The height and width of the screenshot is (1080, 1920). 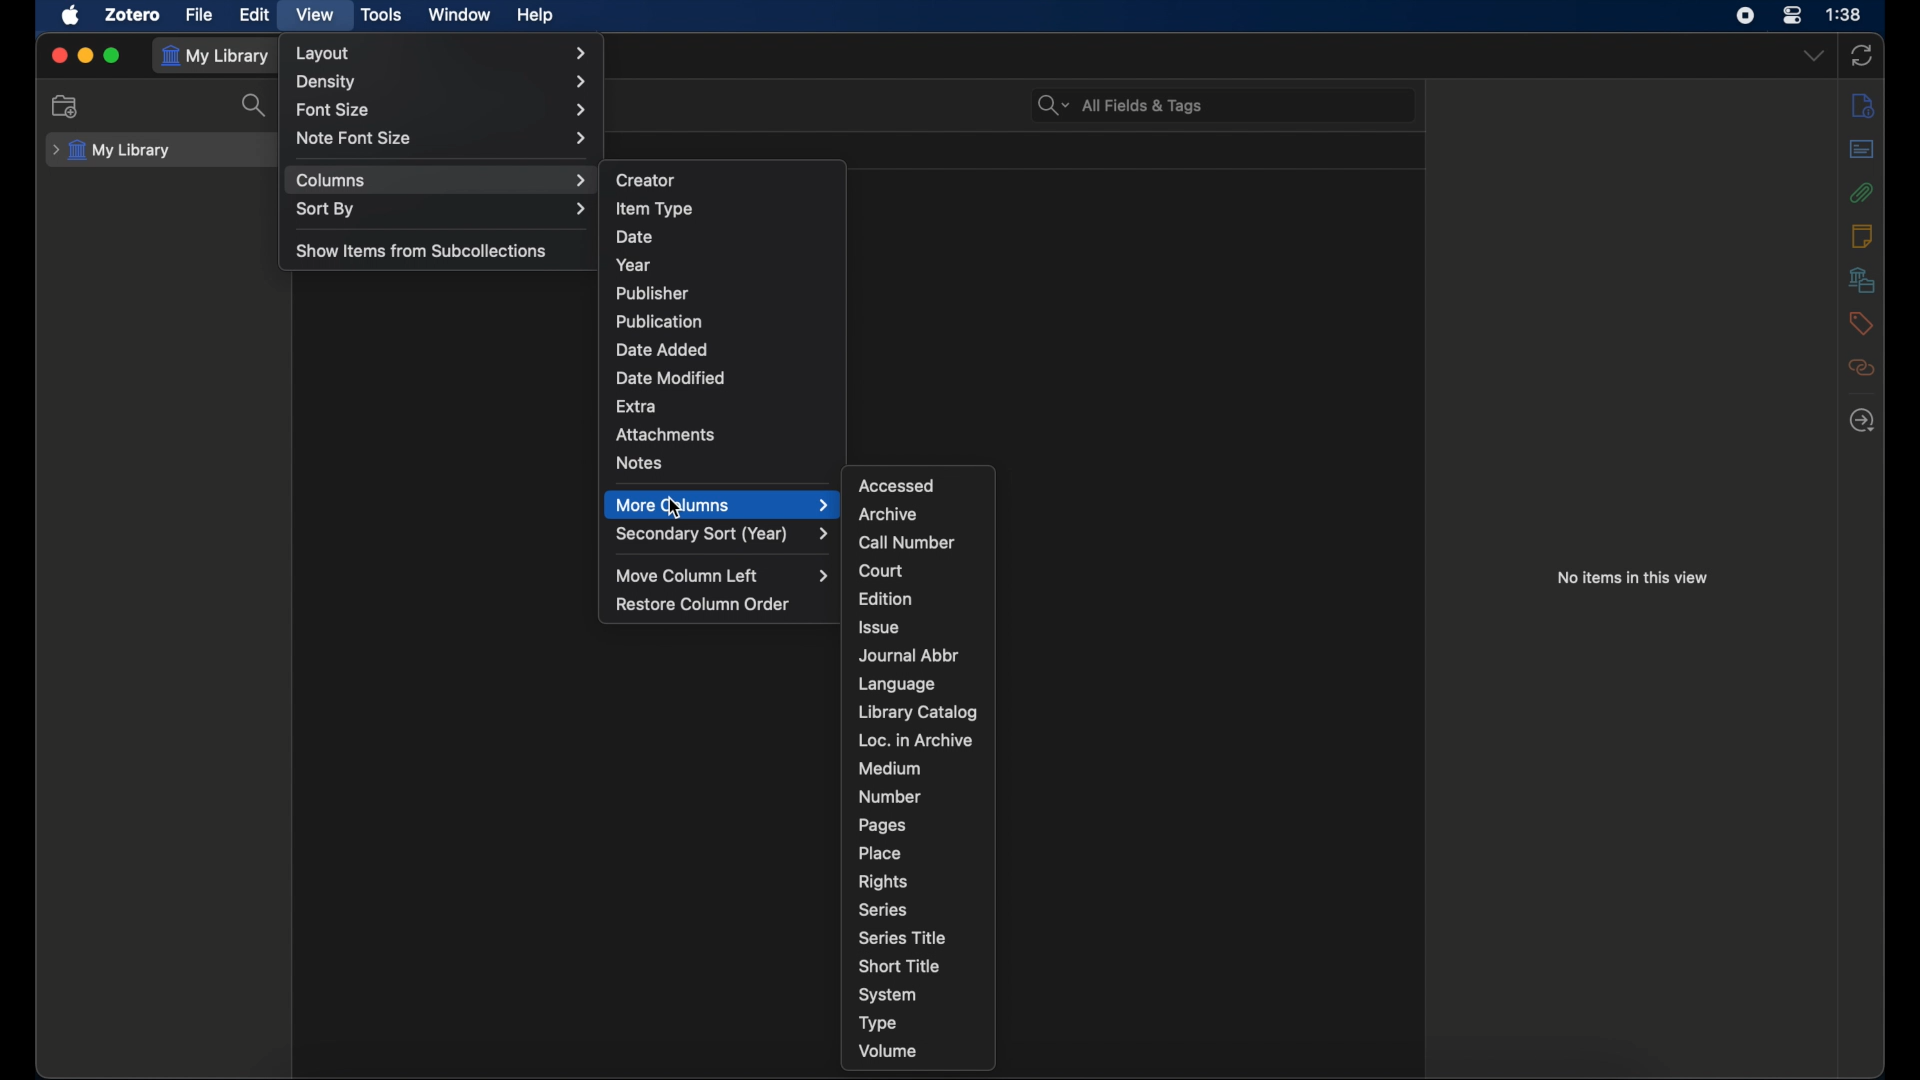 I want to click on zotero, so click(x=133, y=15).